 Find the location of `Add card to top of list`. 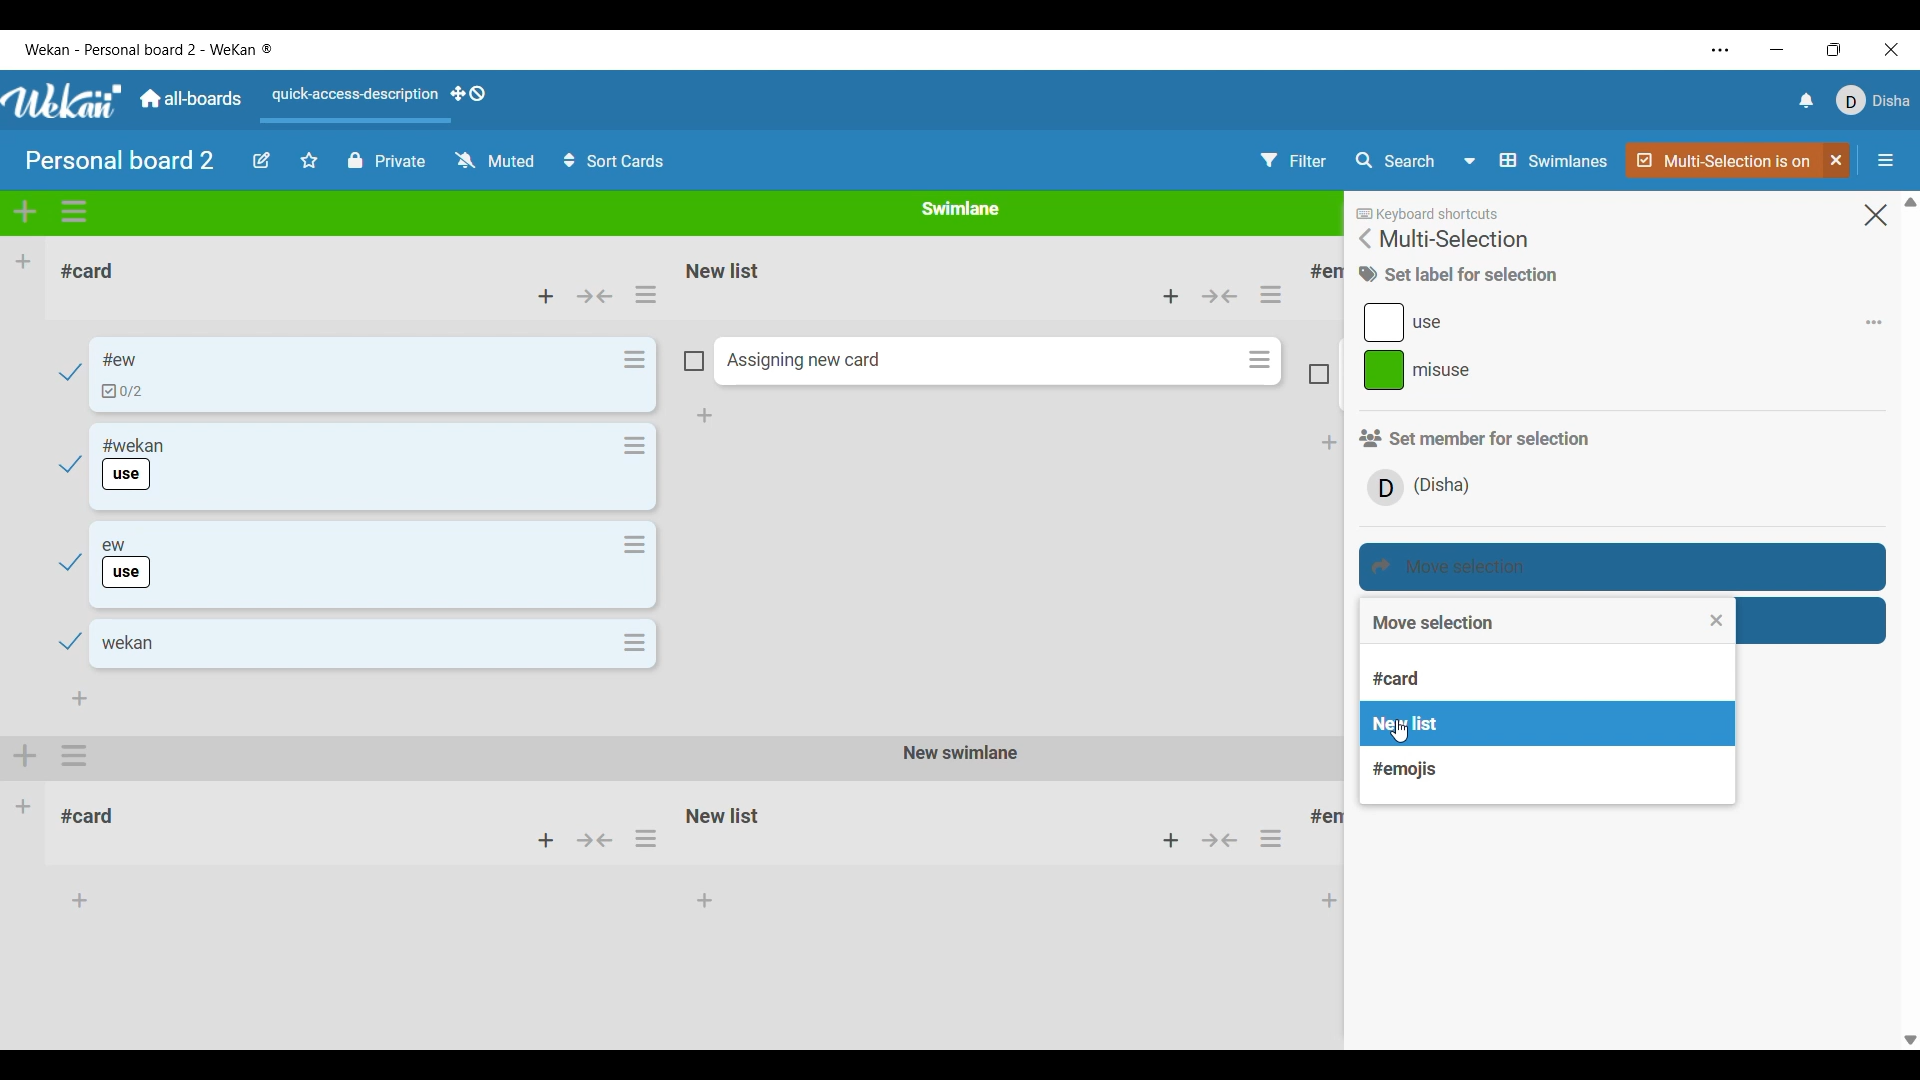

Add card to top of list is located at coordinates (546, 296).